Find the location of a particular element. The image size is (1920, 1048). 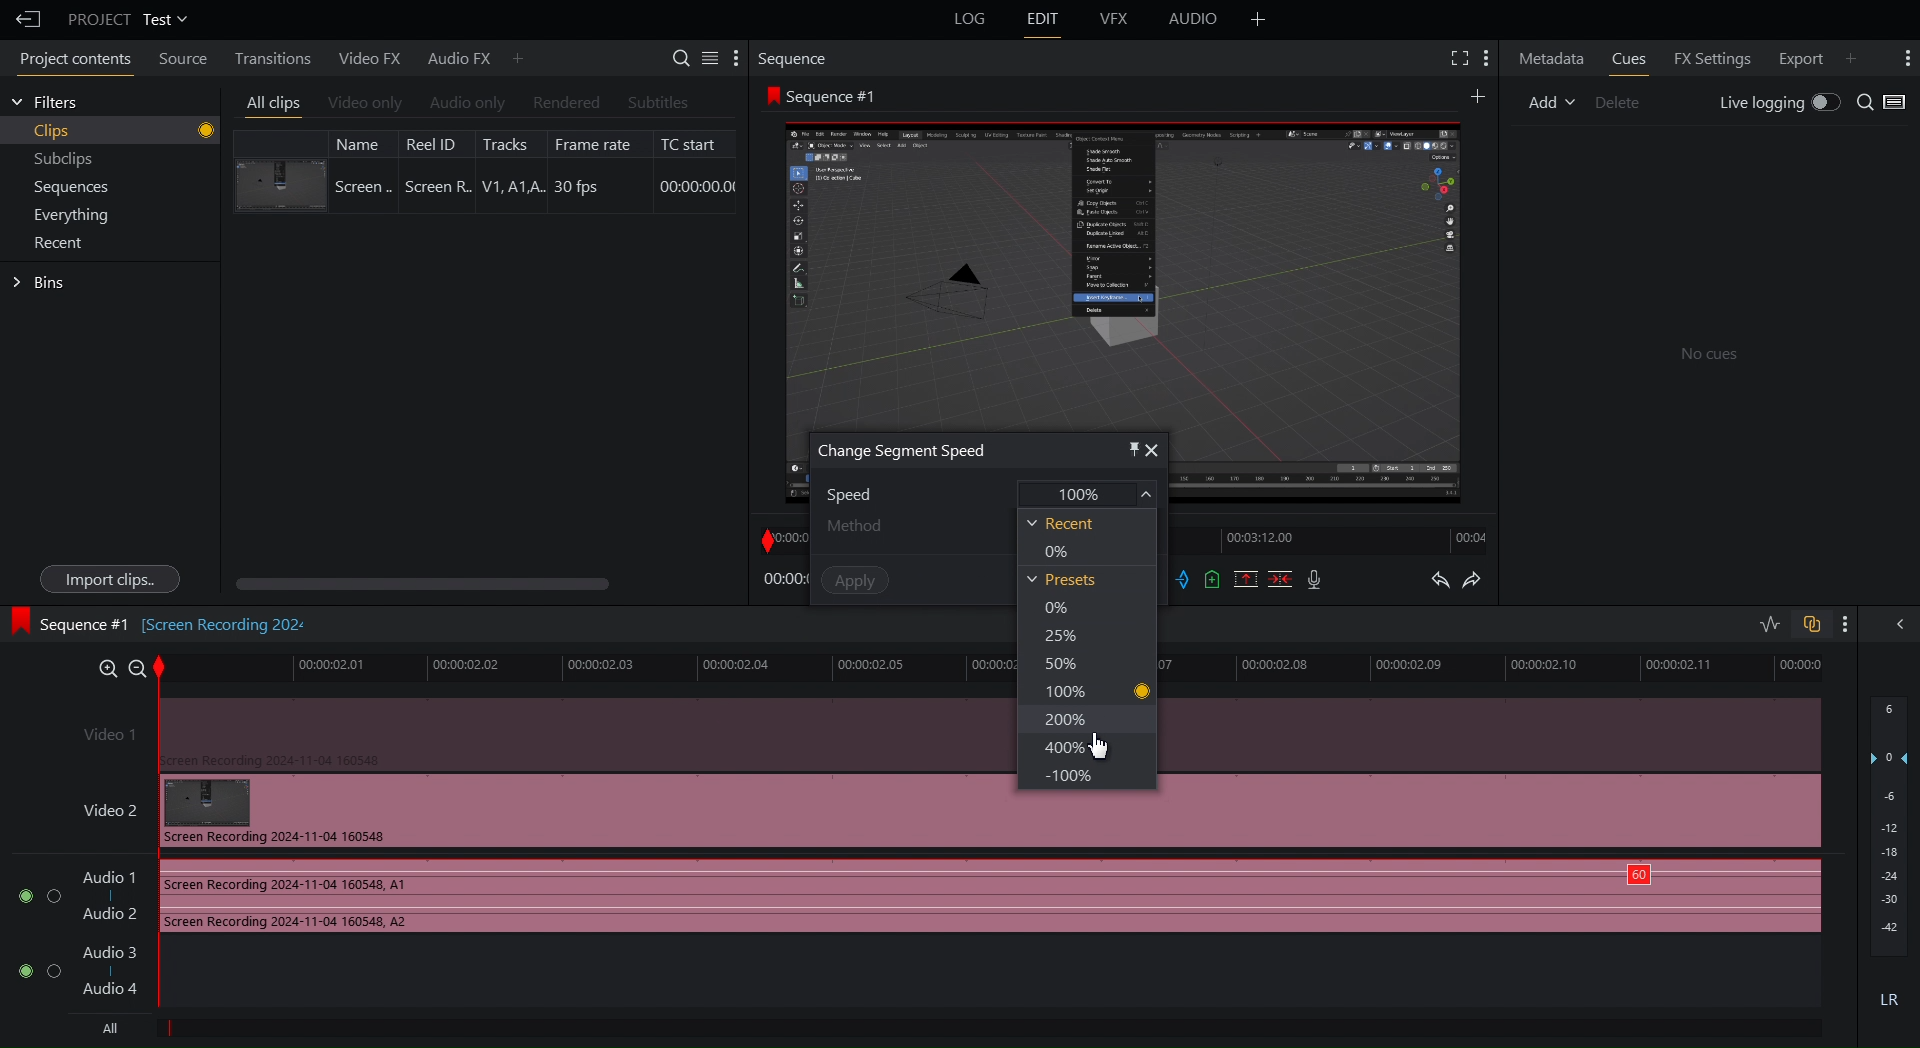

Video 2 is located at coordinates (537, 811).